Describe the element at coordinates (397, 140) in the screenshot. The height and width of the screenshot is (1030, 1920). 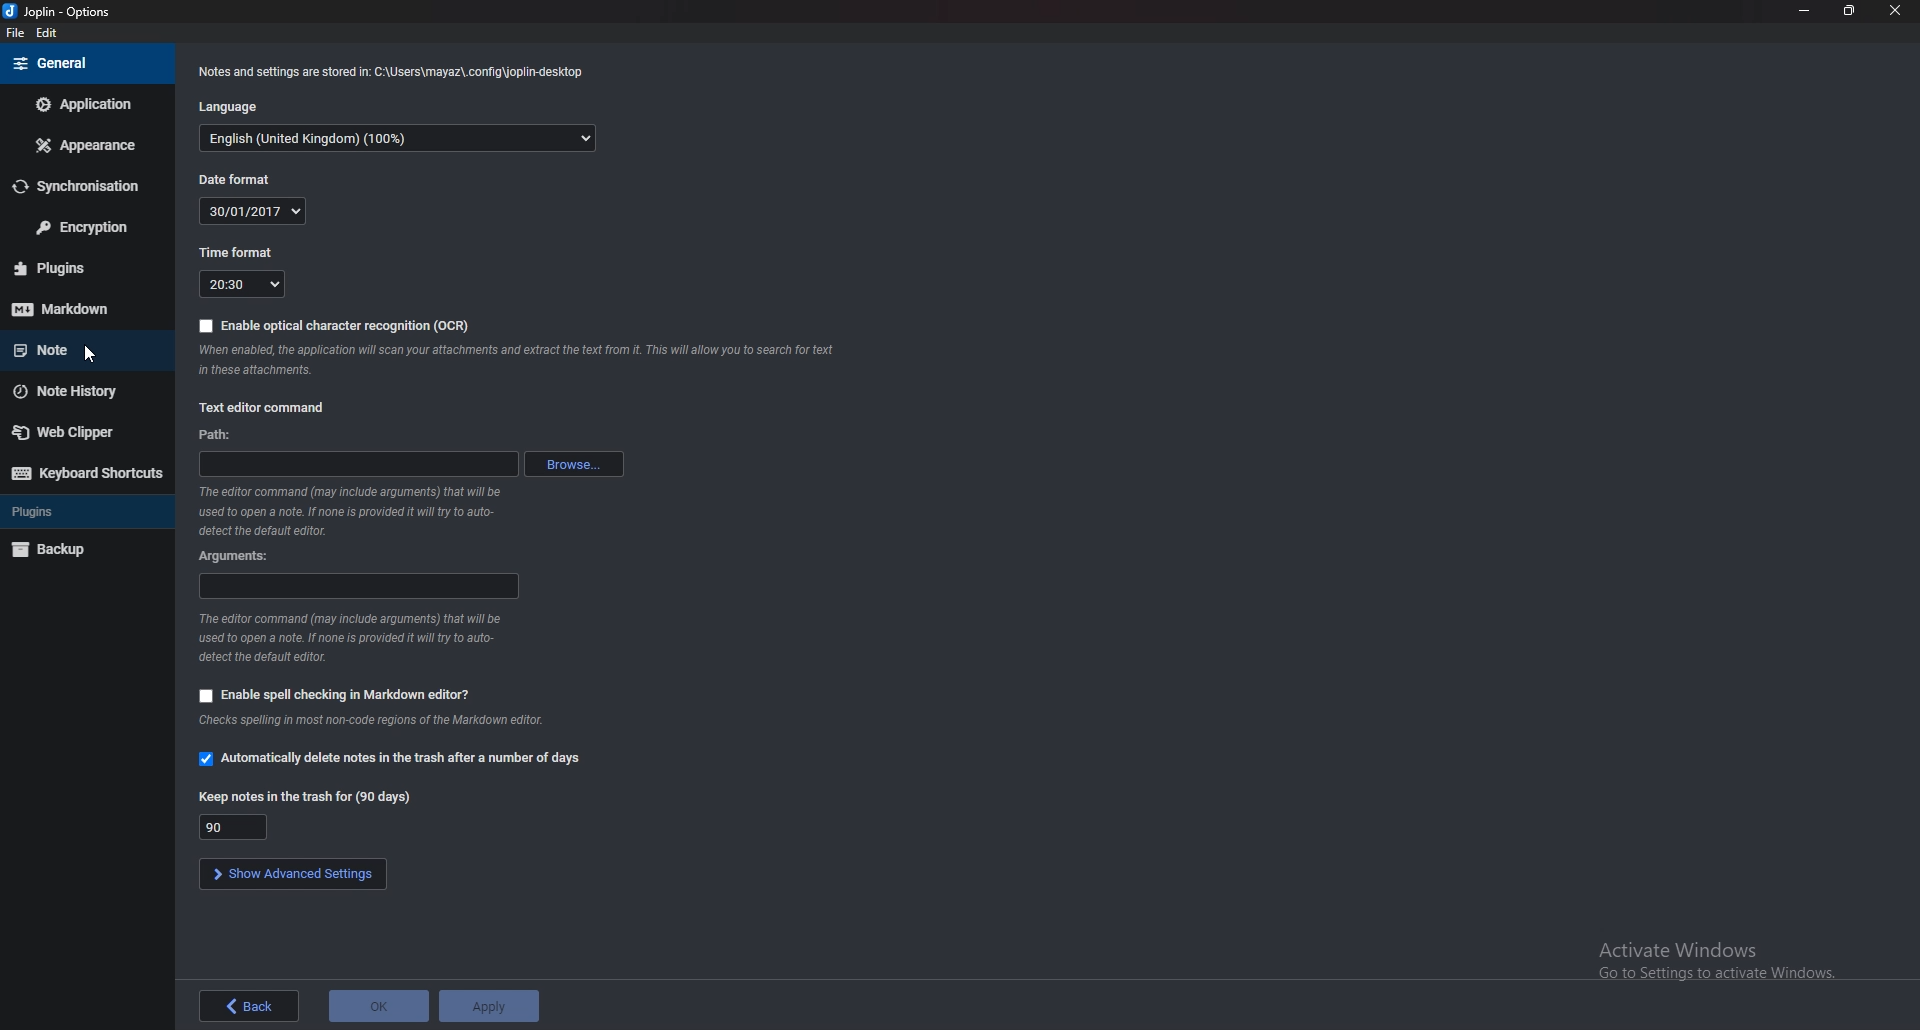
I see `language` at that location.